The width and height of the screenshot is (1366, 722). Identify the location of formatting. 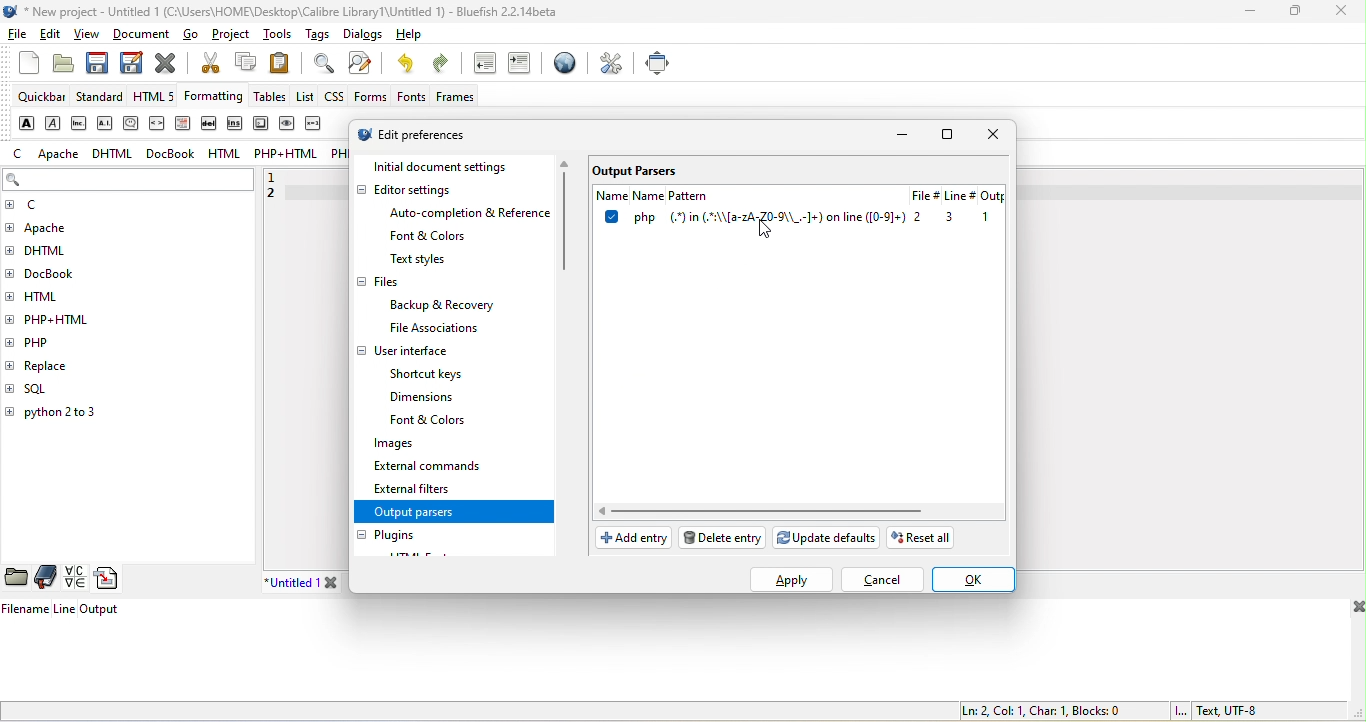
(217, 97).